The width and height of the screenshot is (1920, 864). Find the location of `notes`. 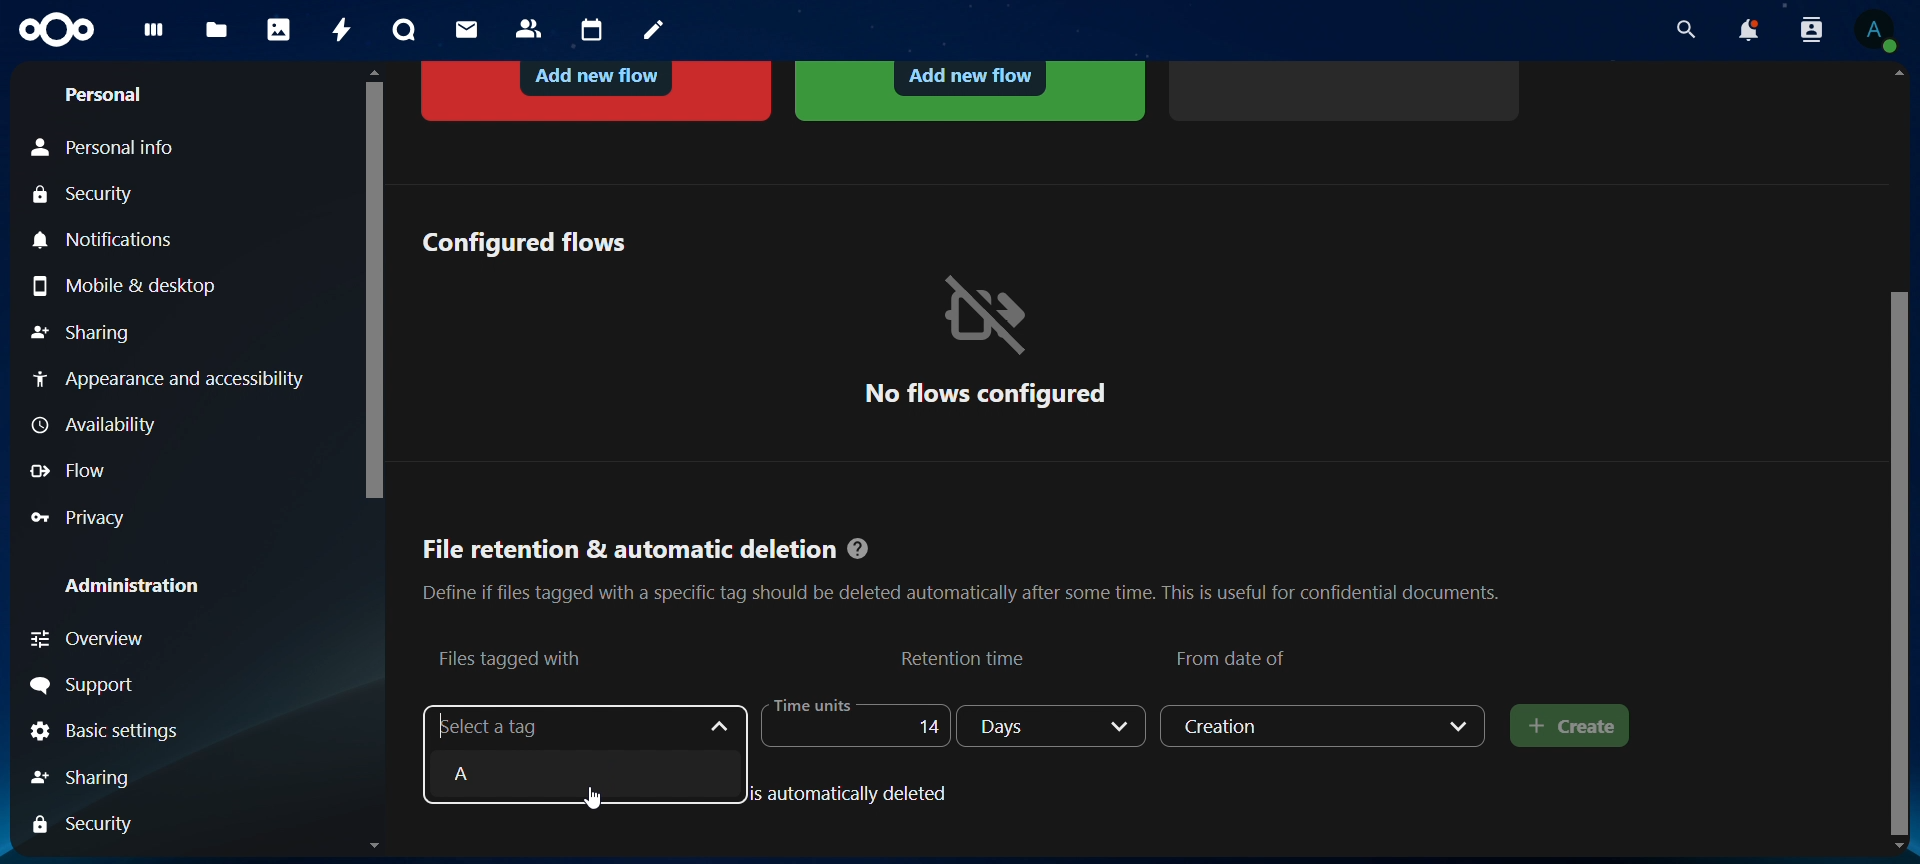

notes is located at coordinates (657, 31).